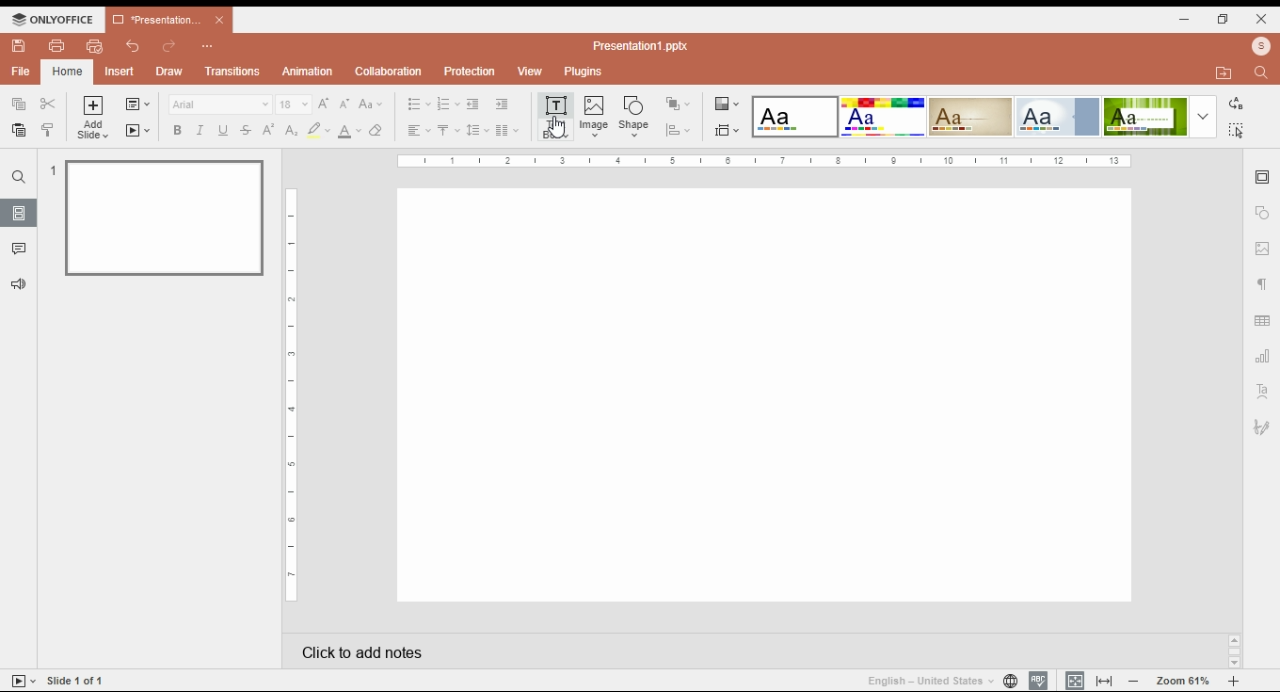  I want to click on color theme, so click(883, 117).